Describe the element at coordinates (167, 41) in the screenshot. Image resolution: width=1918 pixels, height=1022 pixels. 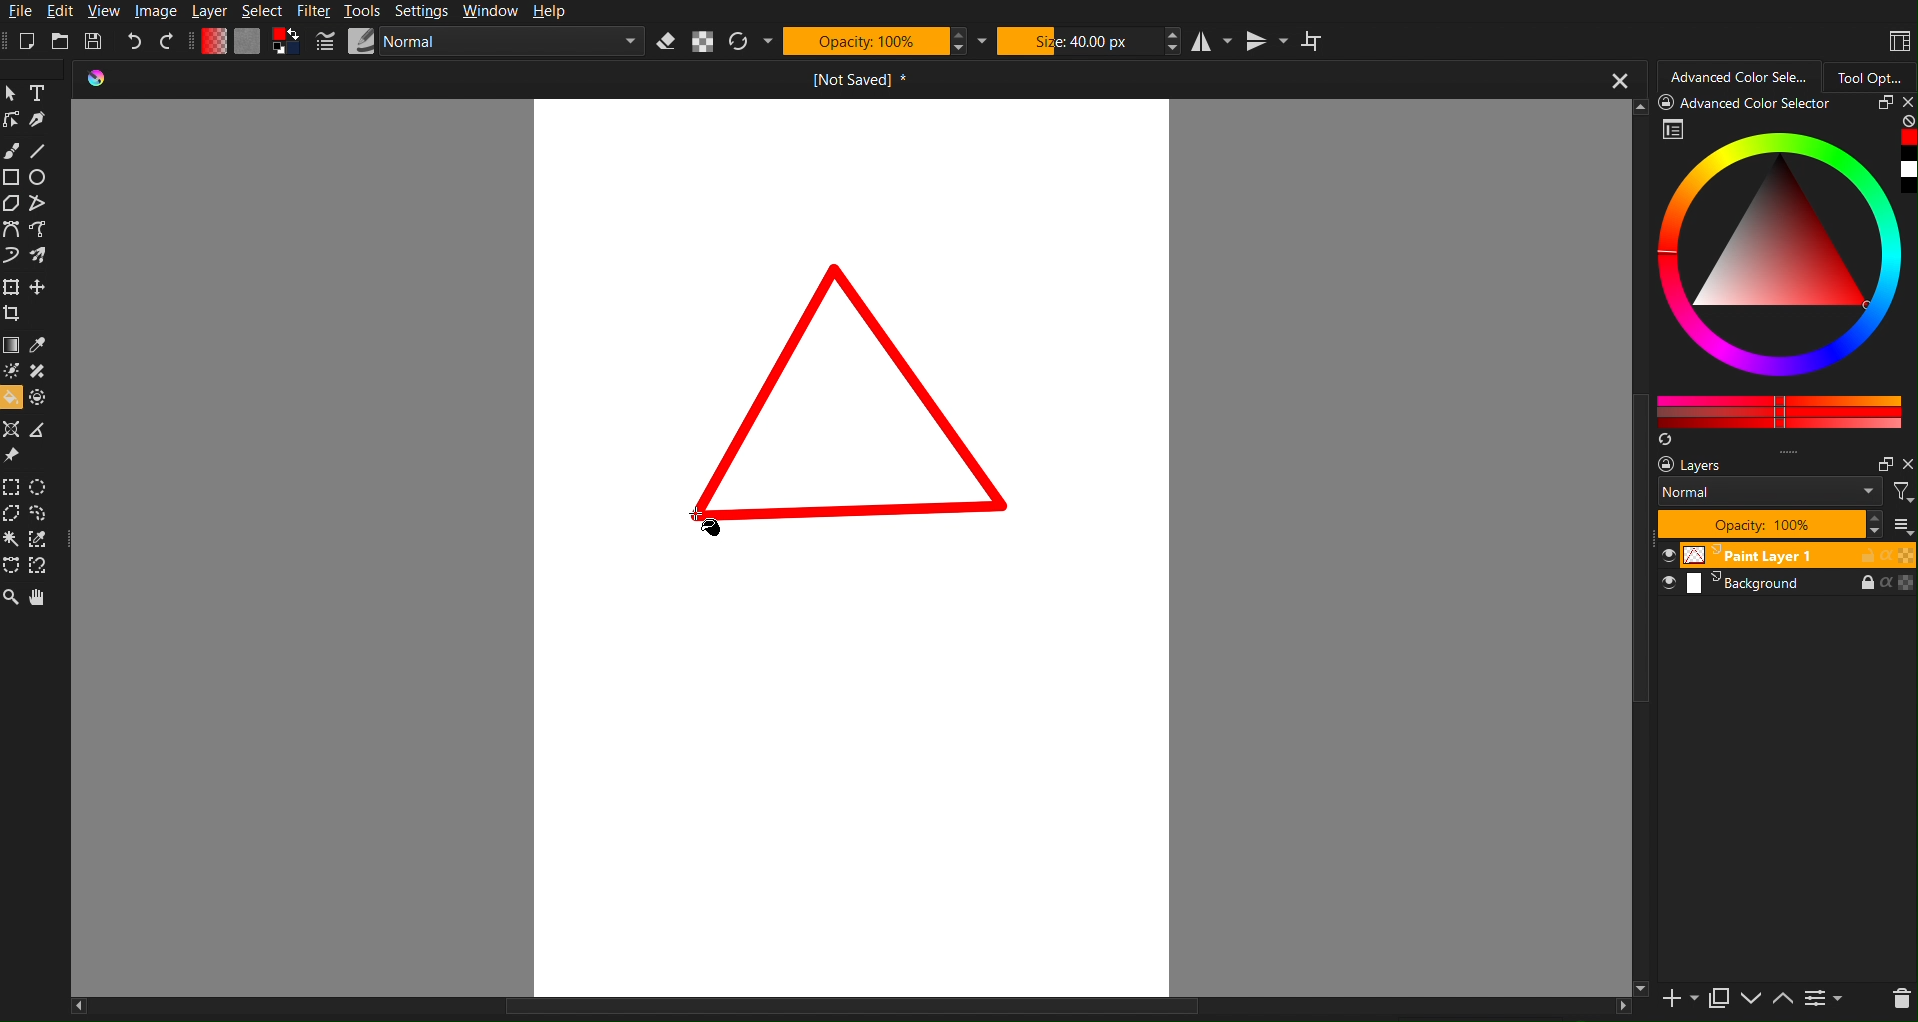
I see `Redo` at that location.